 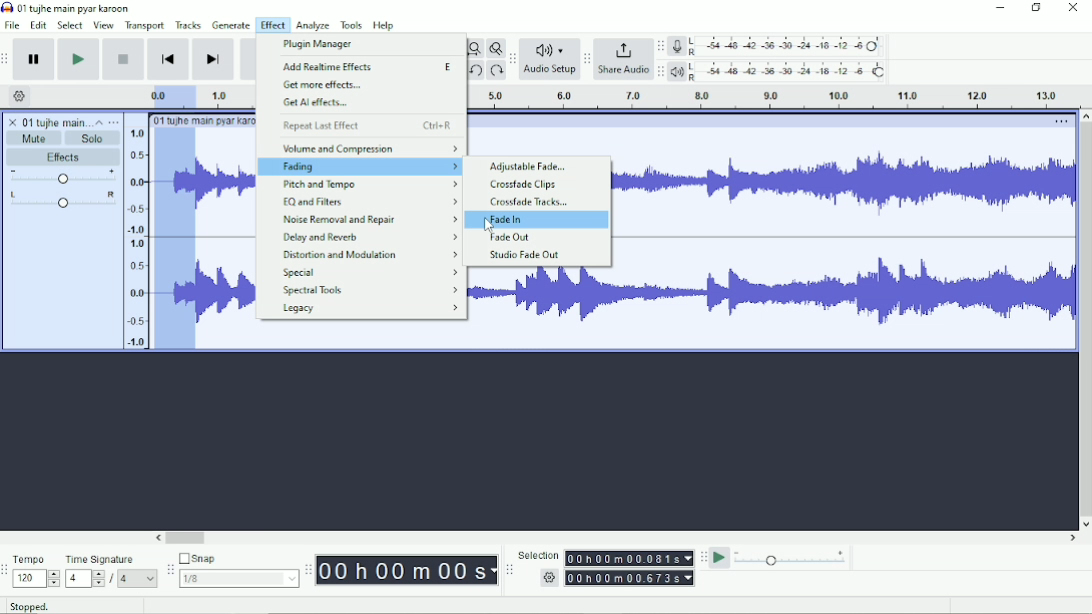 What do you see at coordinates (371, 68) in the screenshot?
I see `Add Realtime Effects` at bounding box center [371, 68].